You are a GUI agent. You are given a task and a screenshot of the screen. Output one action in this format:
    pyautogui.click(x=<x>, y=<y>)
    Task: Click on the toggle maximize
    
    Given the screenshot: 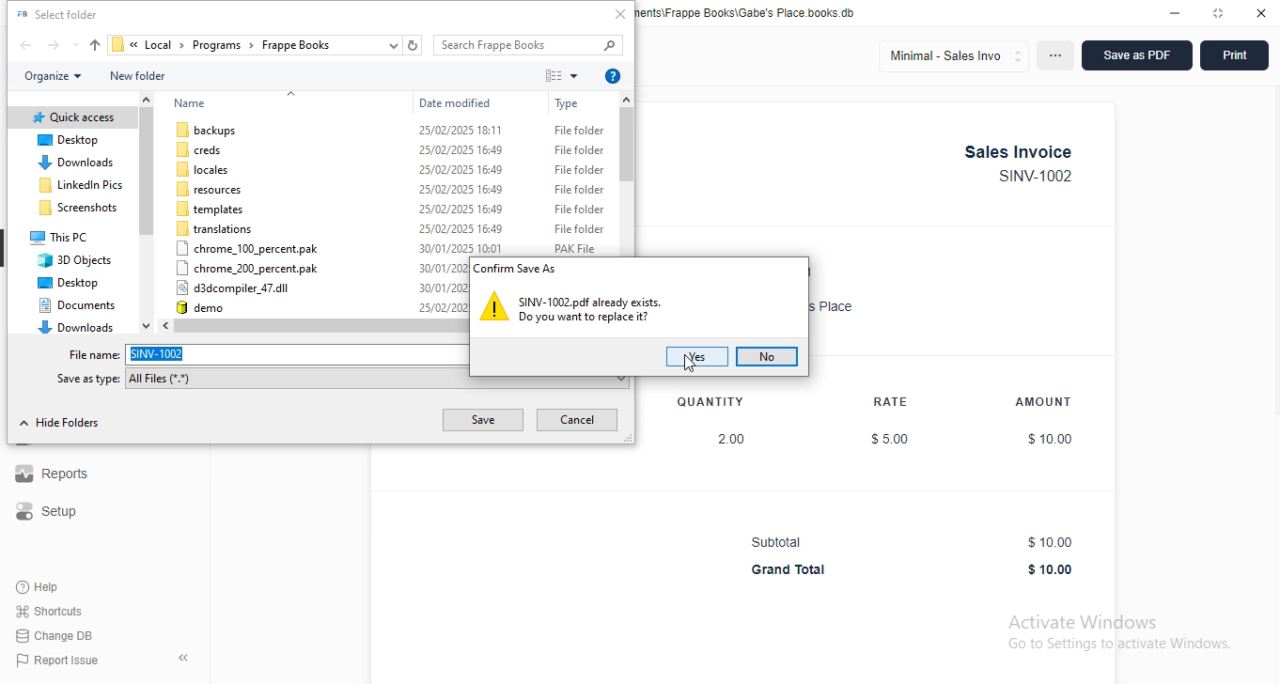 What is the action you would take?
    pyautogui.click(x=1219, y=12)
    